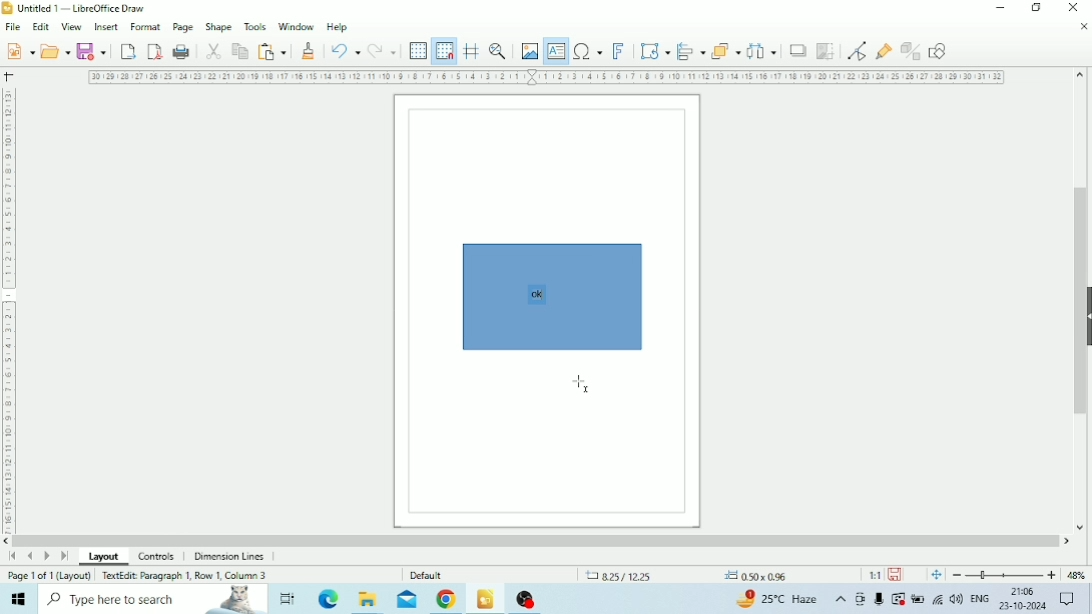 This screenshot has width=1092, height=614. What do you see at coordinates (882, 52) in the screenshot?
I see `Show Gluepoint Functions` at bounding box center [882, 52].